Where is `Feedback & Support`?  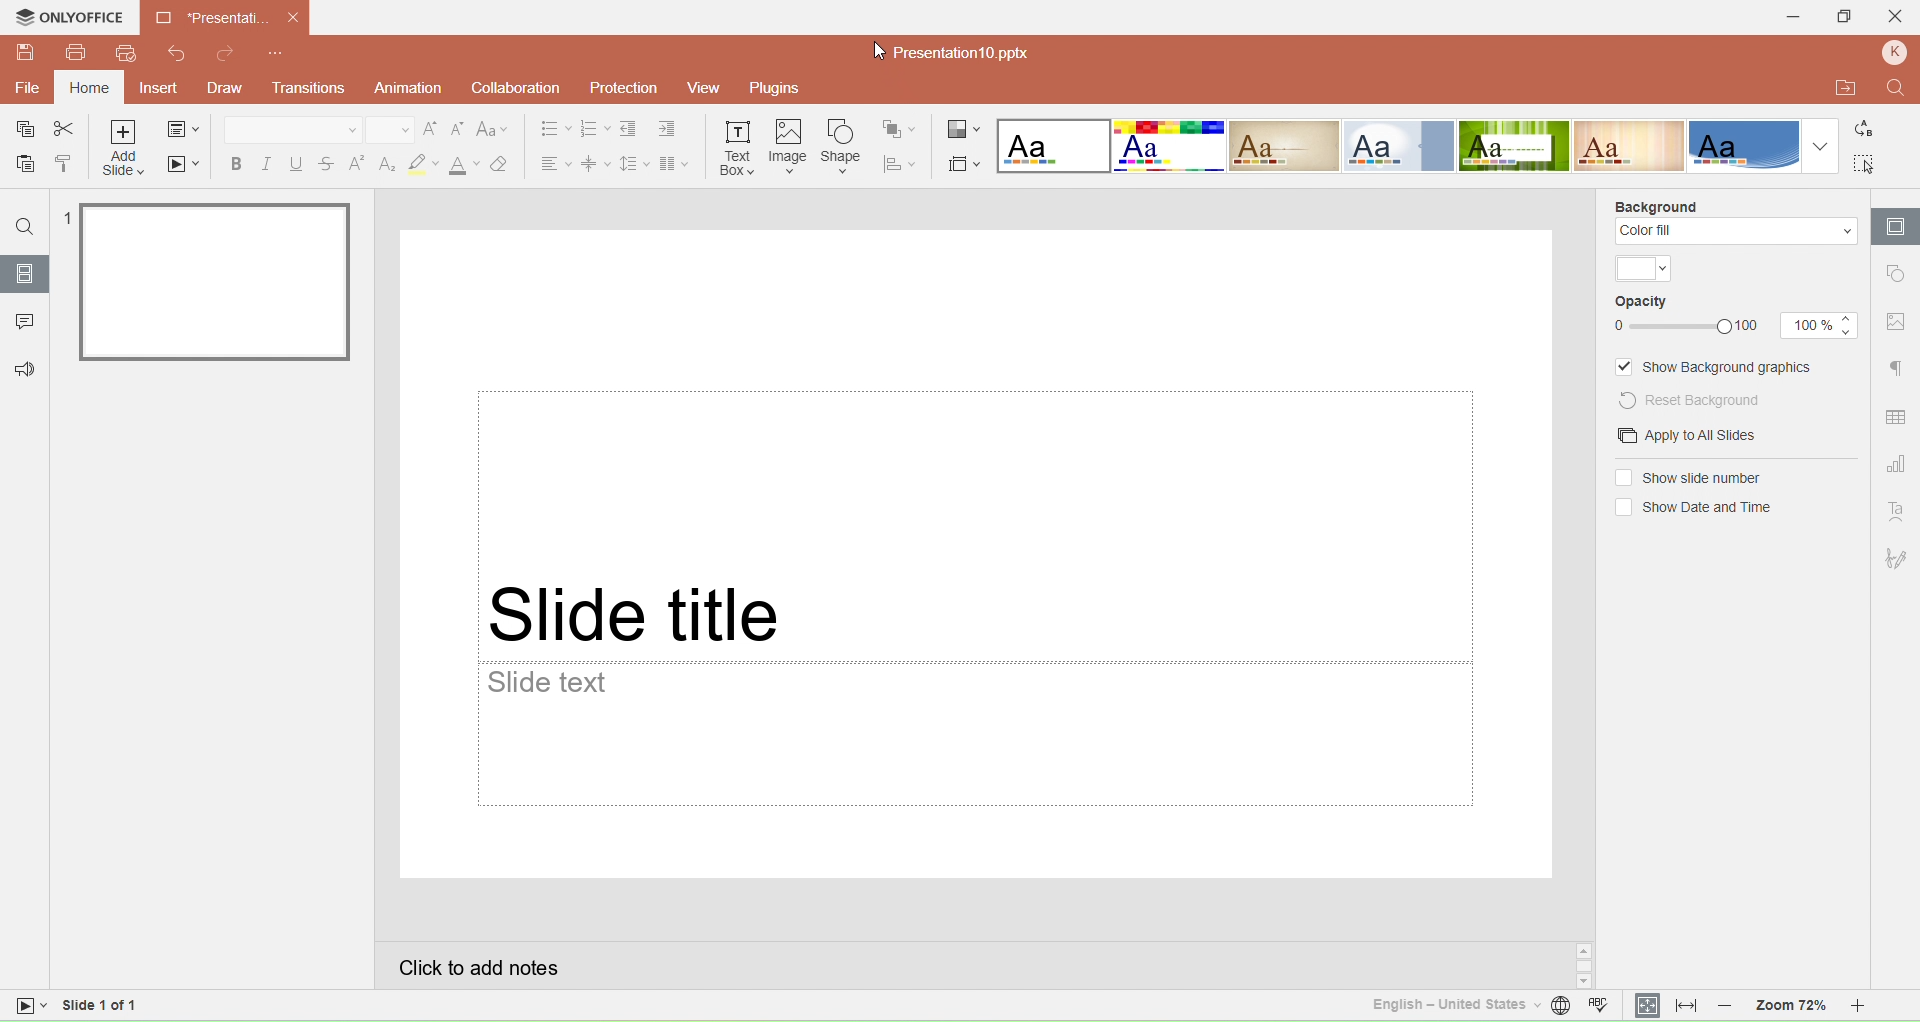
Feedback & Support is located at coordinates (22, 369).